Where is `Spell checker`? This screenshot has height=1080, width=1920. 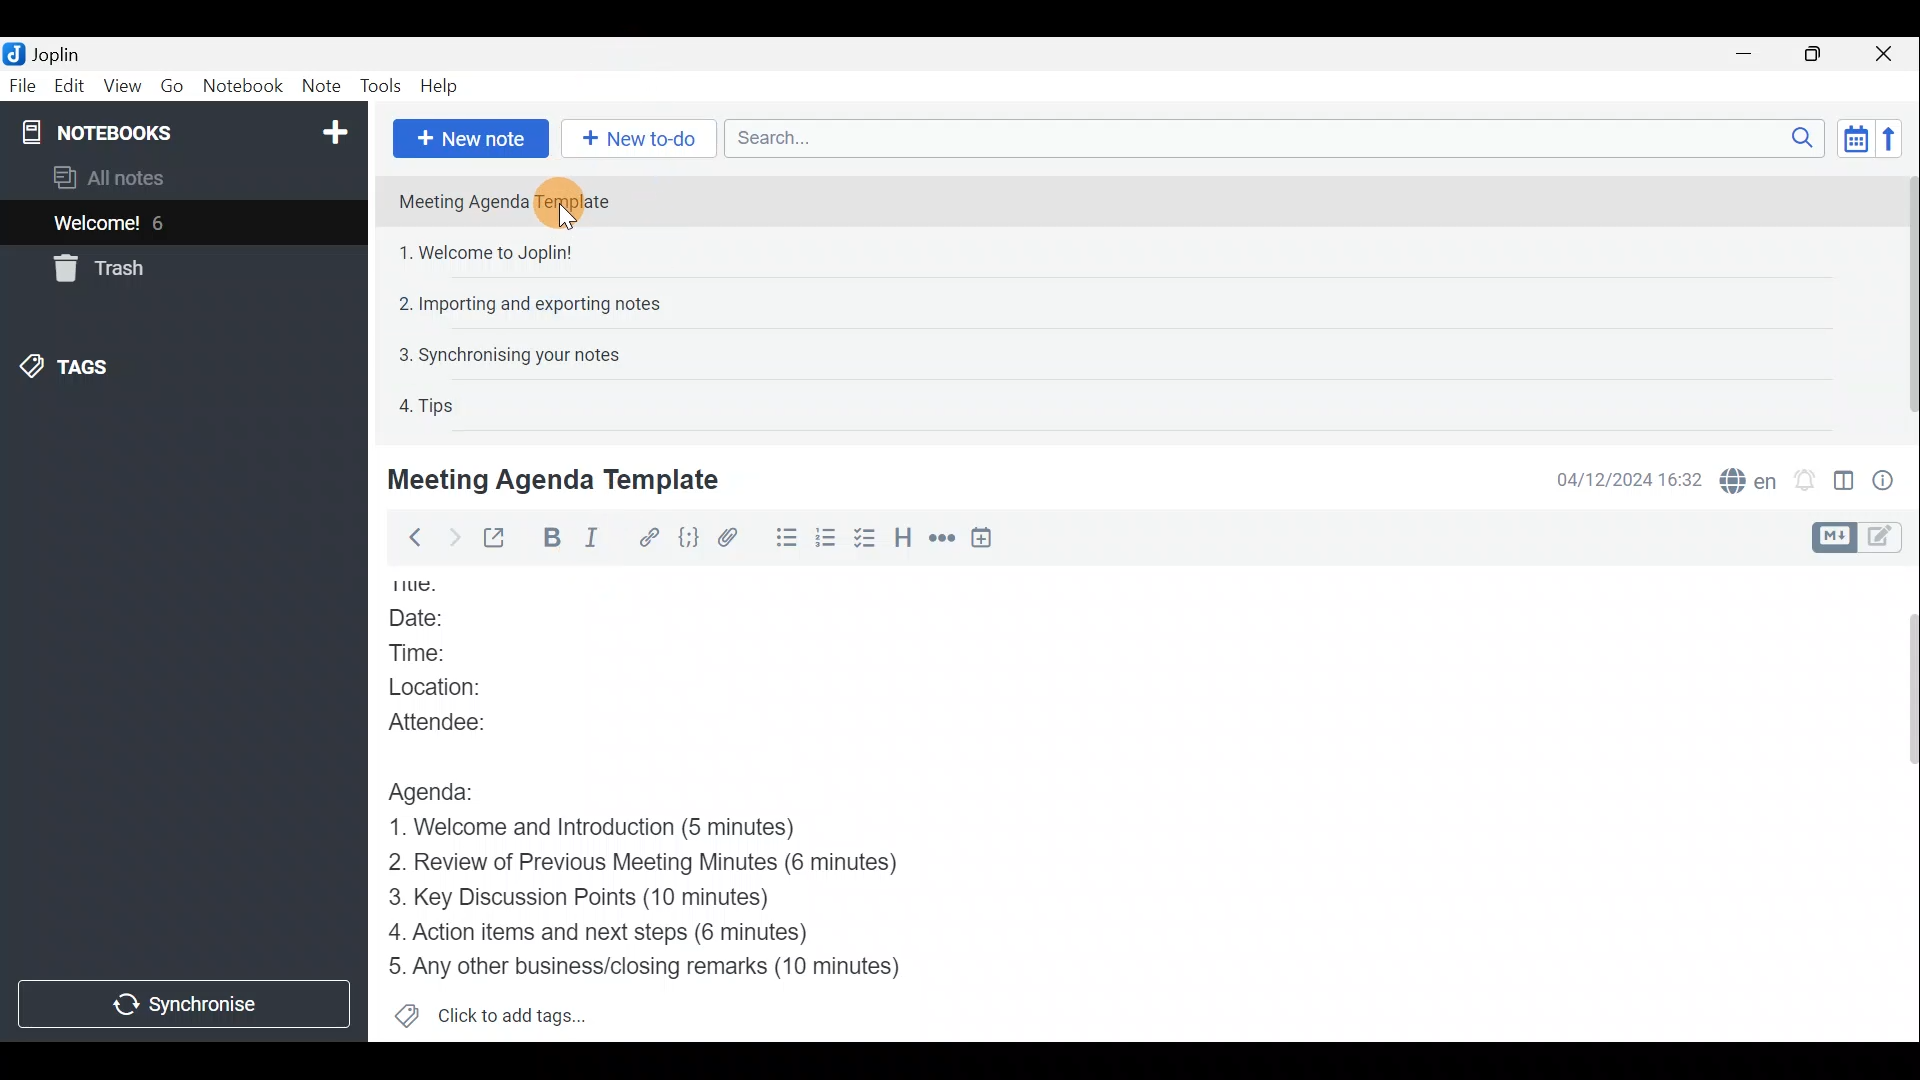
Spell checker is located at coordinates (1750, 478).